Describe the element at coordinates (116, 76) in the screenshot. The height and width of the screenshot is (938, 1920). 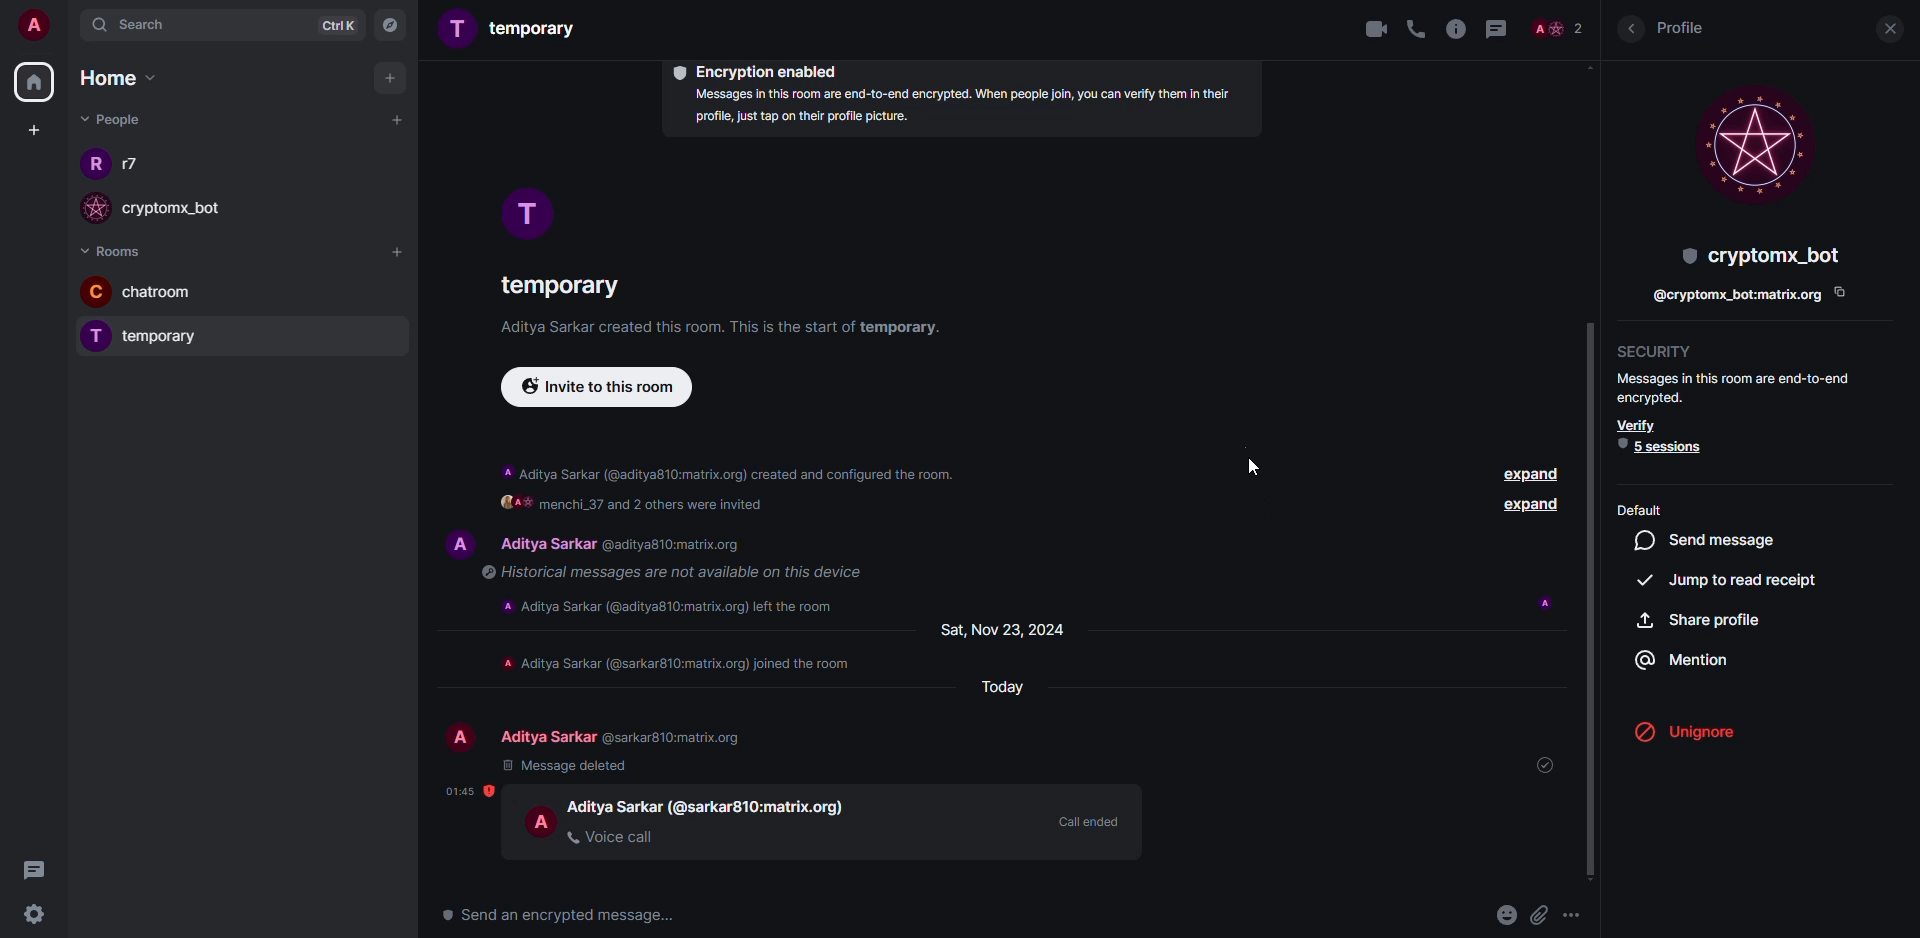
I see `home` at that location.